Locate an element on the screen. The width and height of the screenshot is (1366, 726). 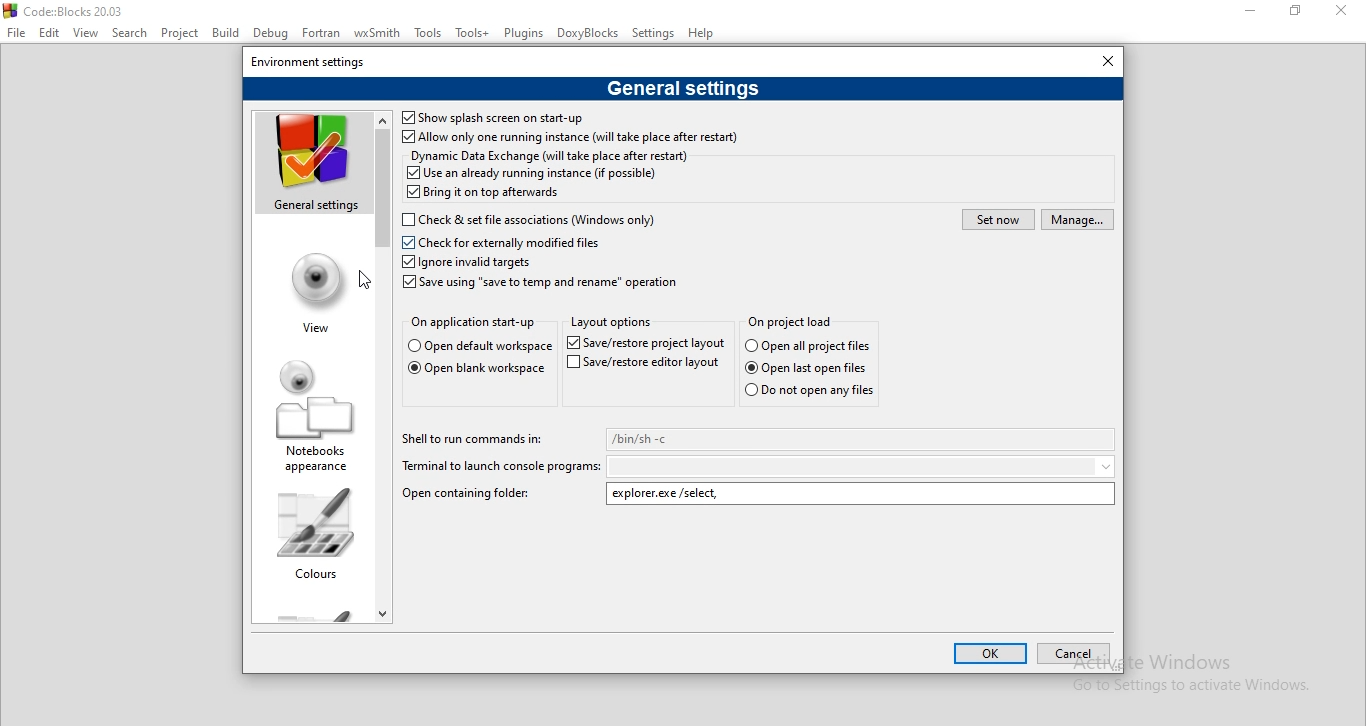
Tools is located at coordinates (430, 36).